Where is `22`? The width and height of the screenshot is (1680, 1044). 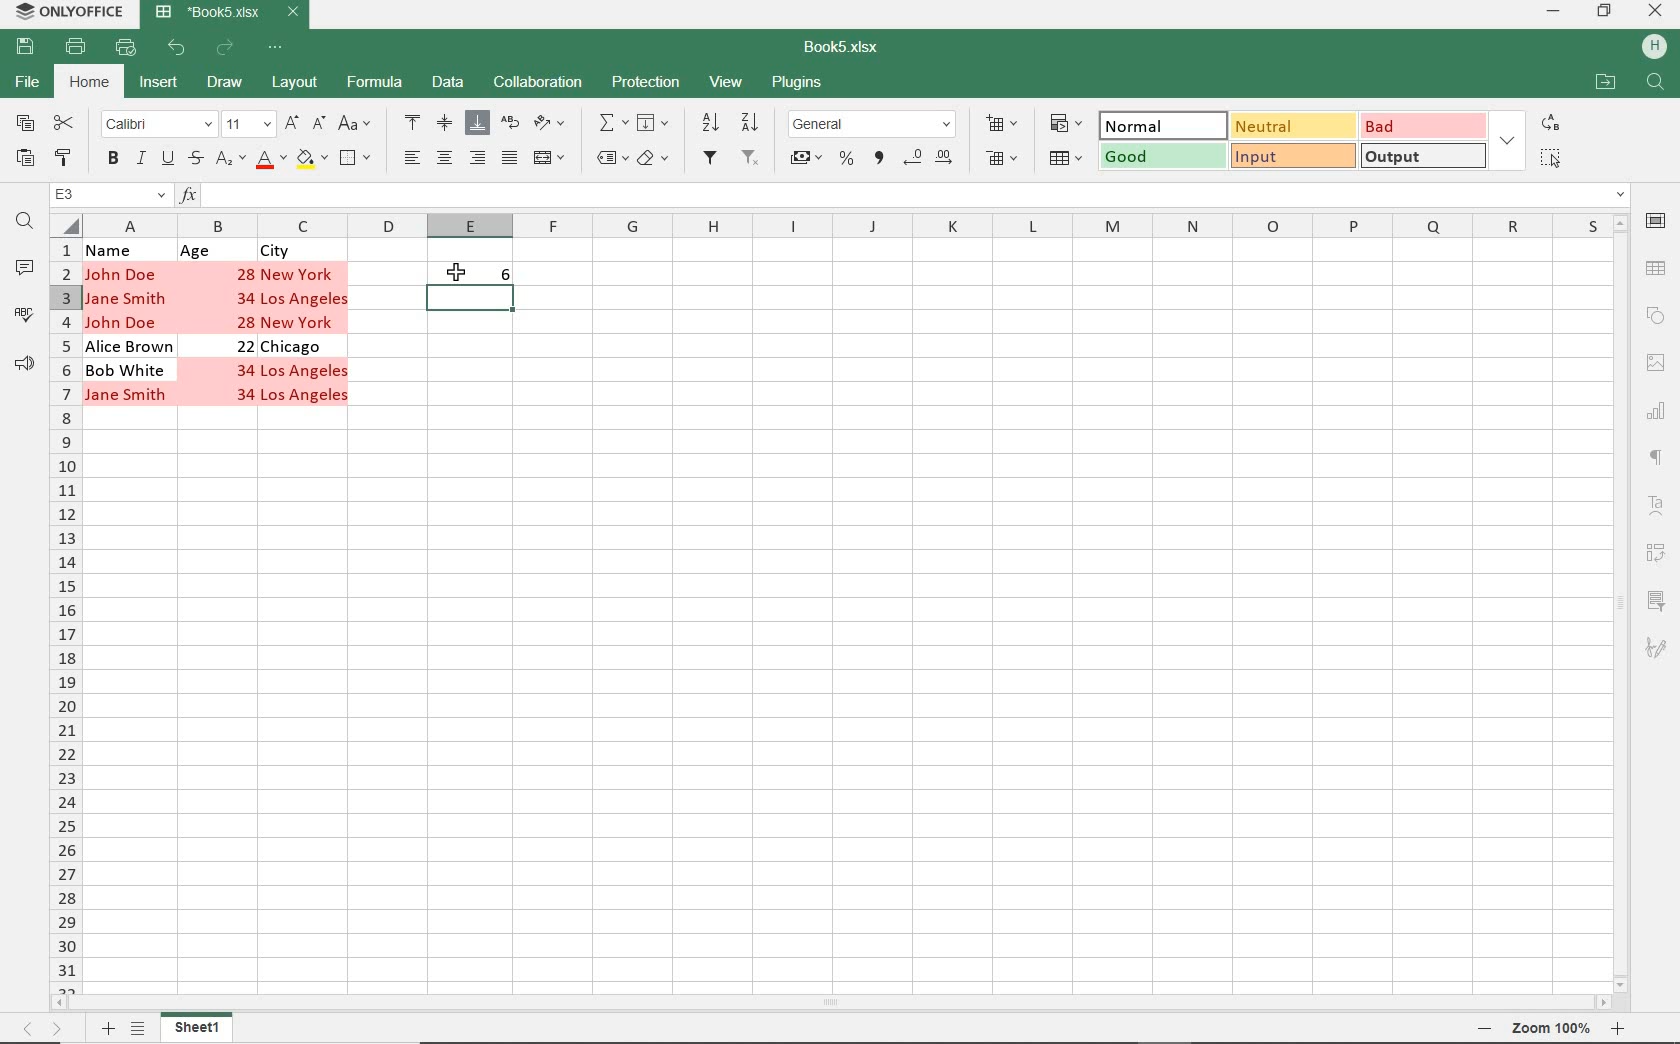 22 is located at coordinates (245, 346).